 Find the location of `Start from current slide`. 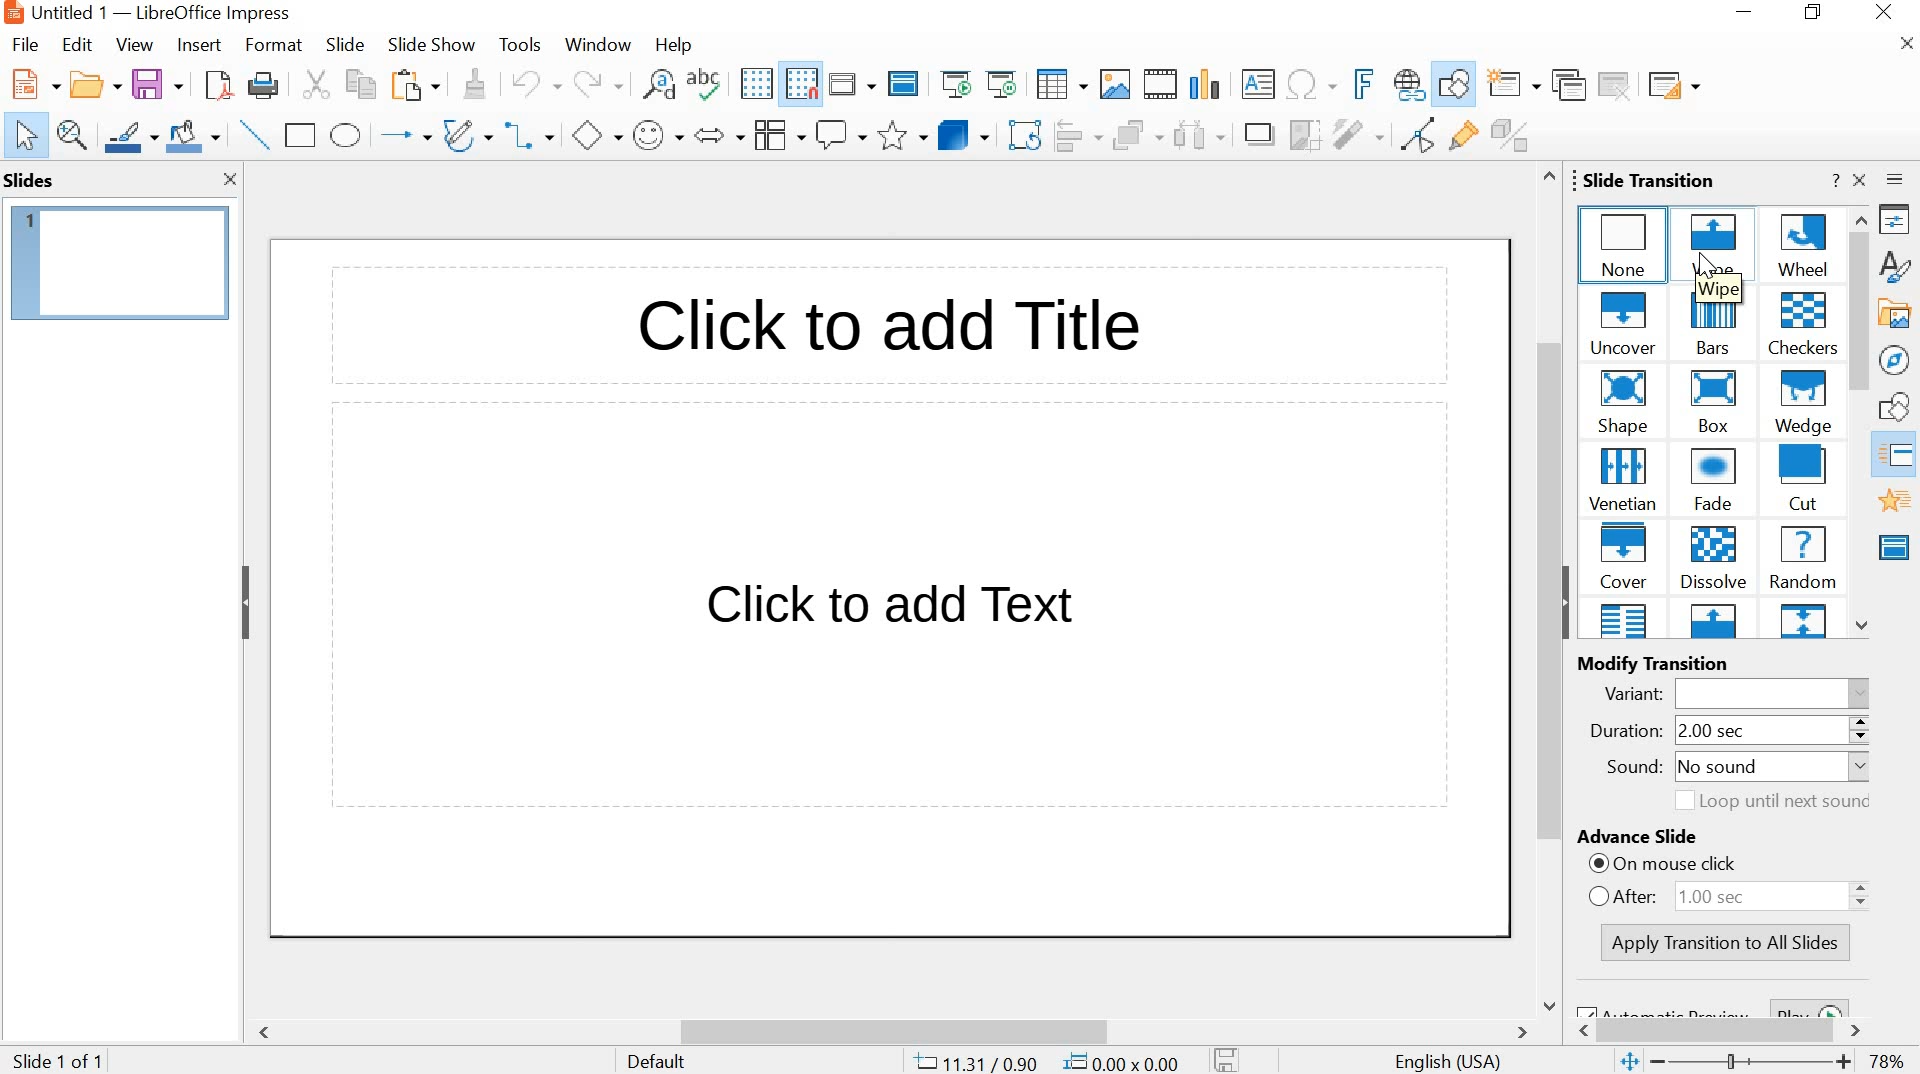

Start from current slide is located at coordinates (1000, 84).